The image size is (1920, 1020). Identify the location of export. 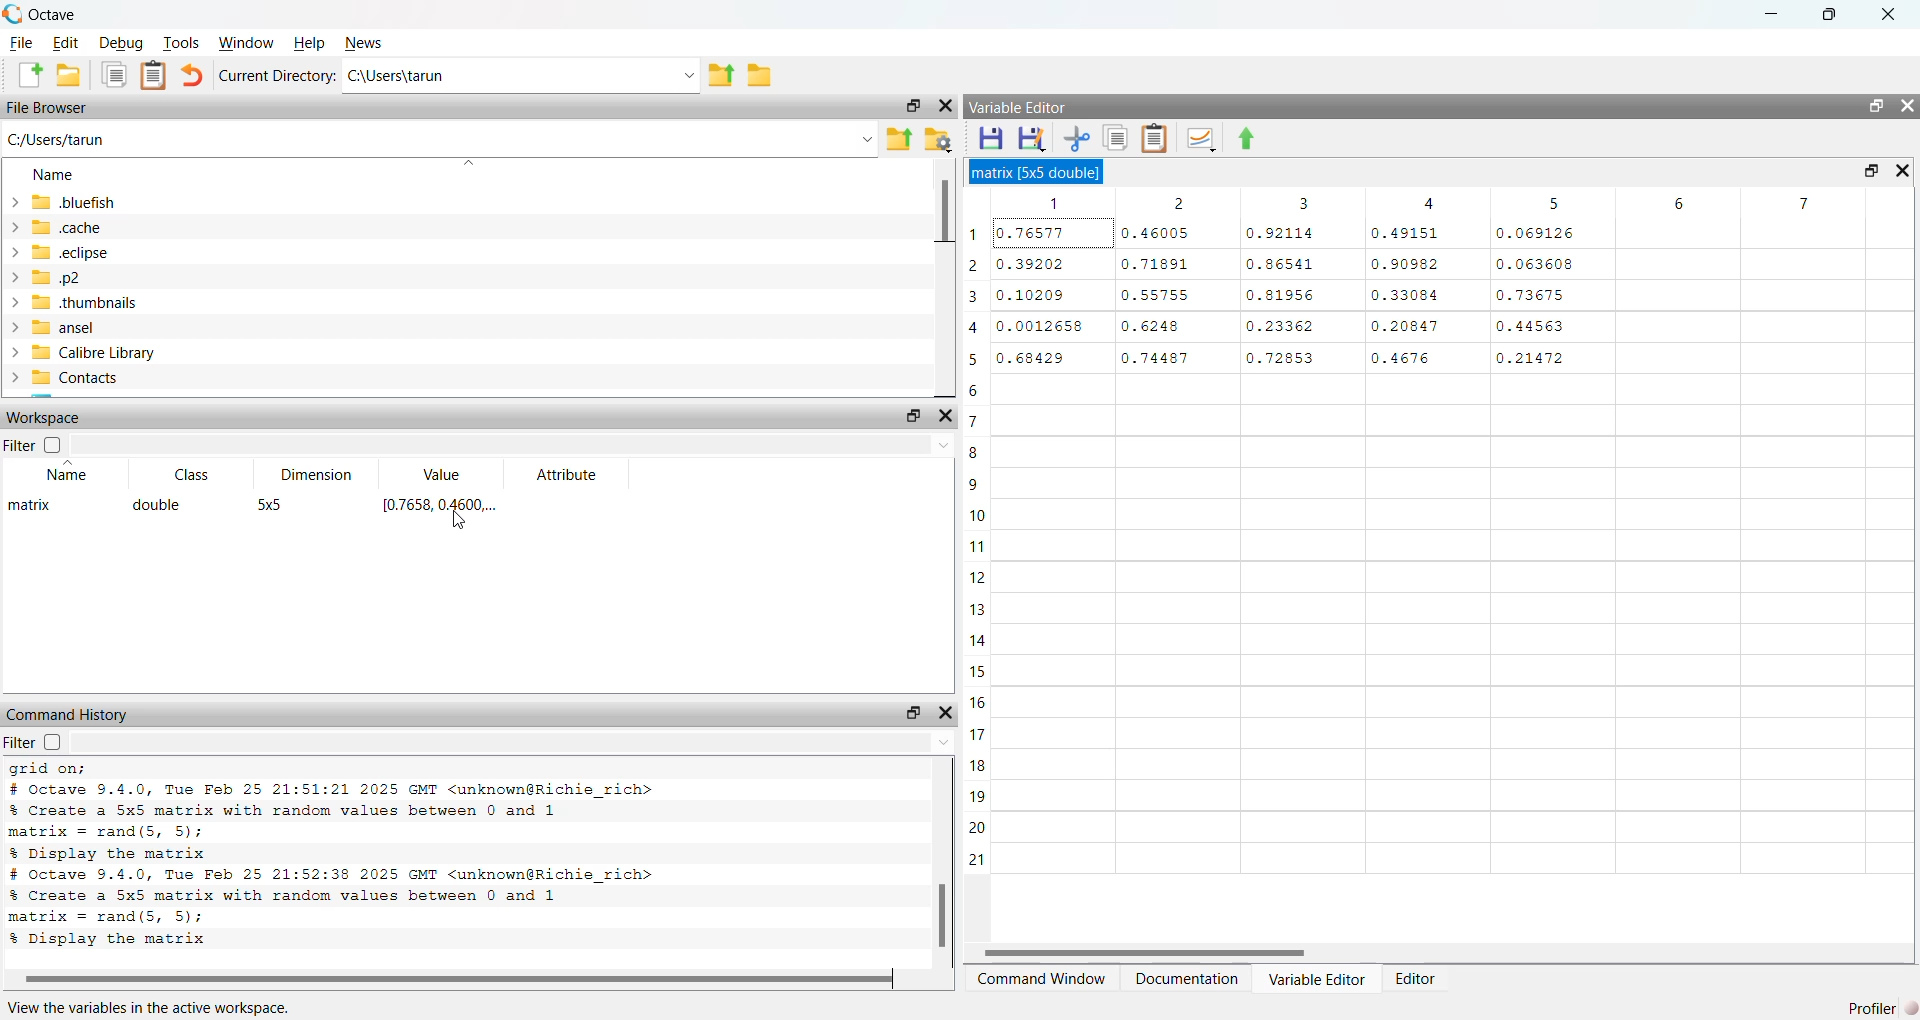
(1261, 140).